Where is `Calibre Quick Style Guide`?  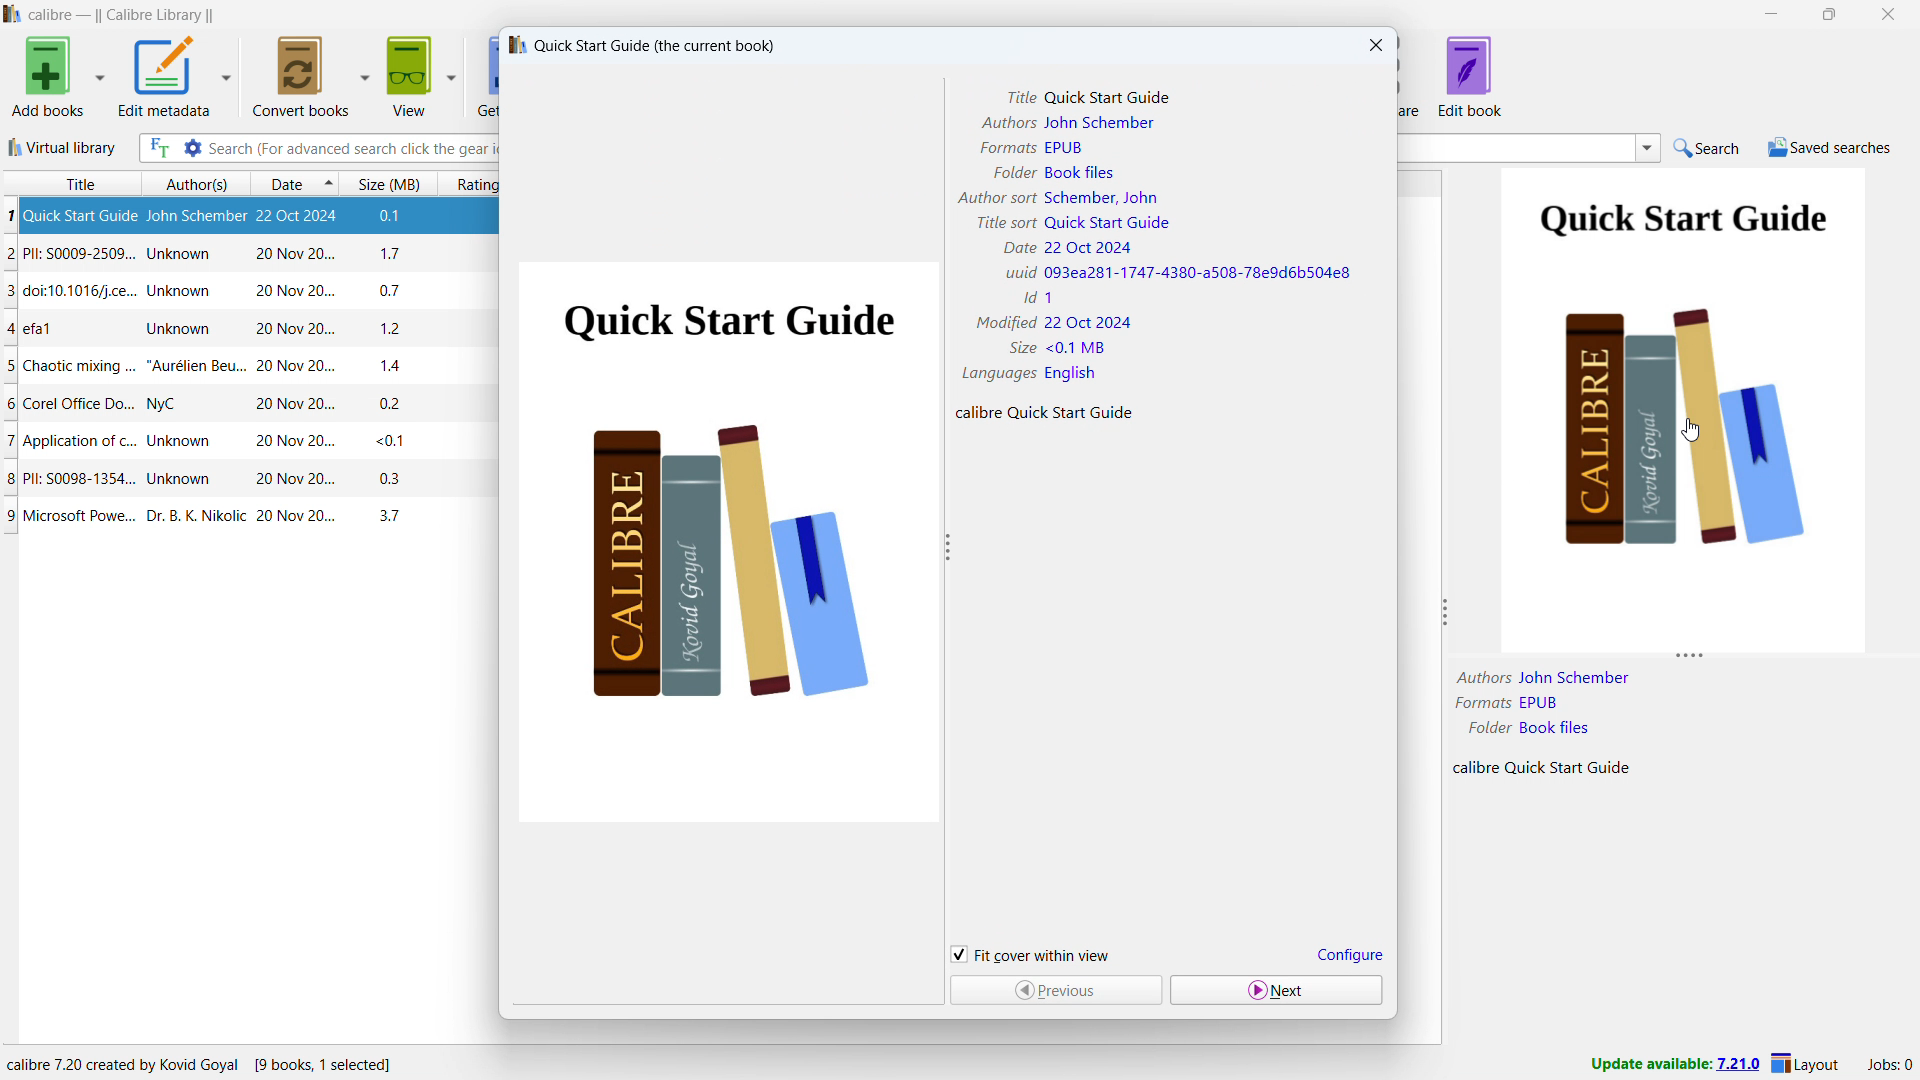 Calibre Quick Style Guide is located at coordinates (1043, 413).